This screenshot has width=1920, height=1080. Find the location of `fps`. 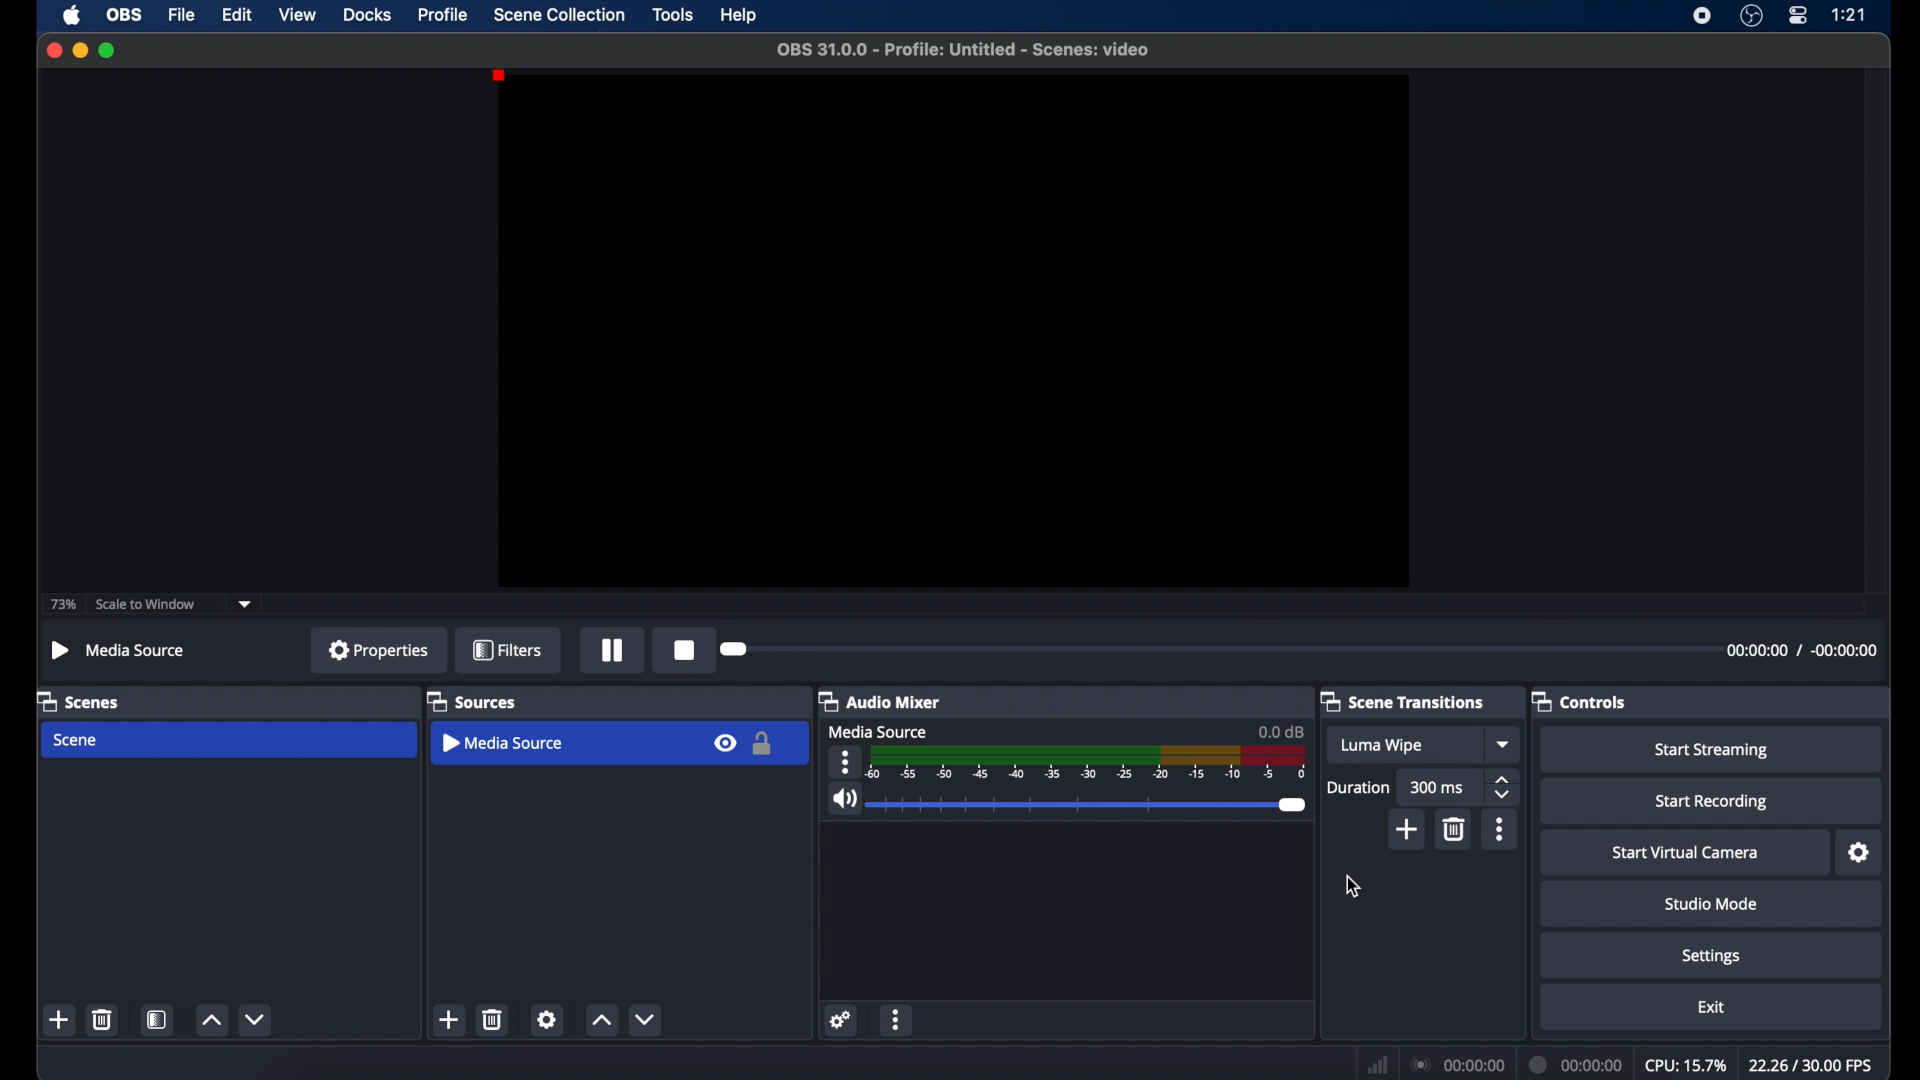

fps is located at coordinates (1811, 1065).